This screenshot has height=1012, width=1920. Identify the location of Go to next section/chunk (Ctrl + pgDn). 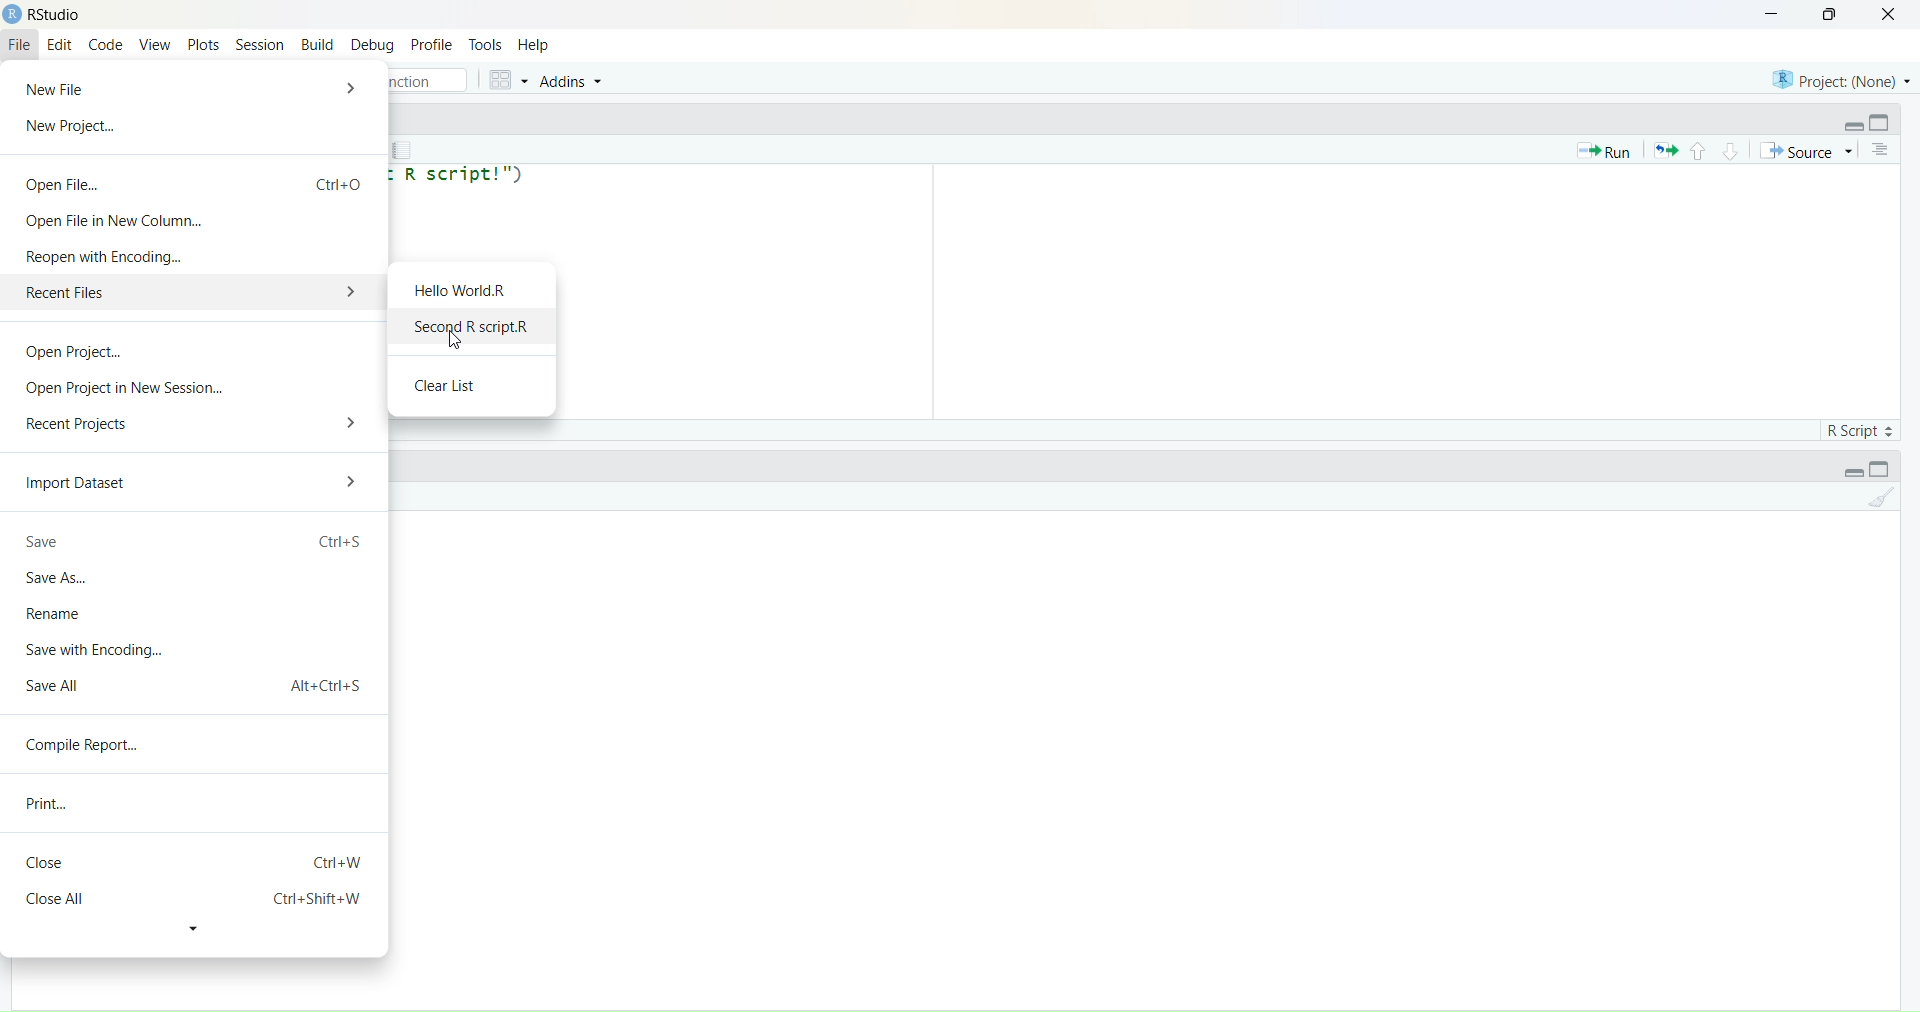
(1727, 149).